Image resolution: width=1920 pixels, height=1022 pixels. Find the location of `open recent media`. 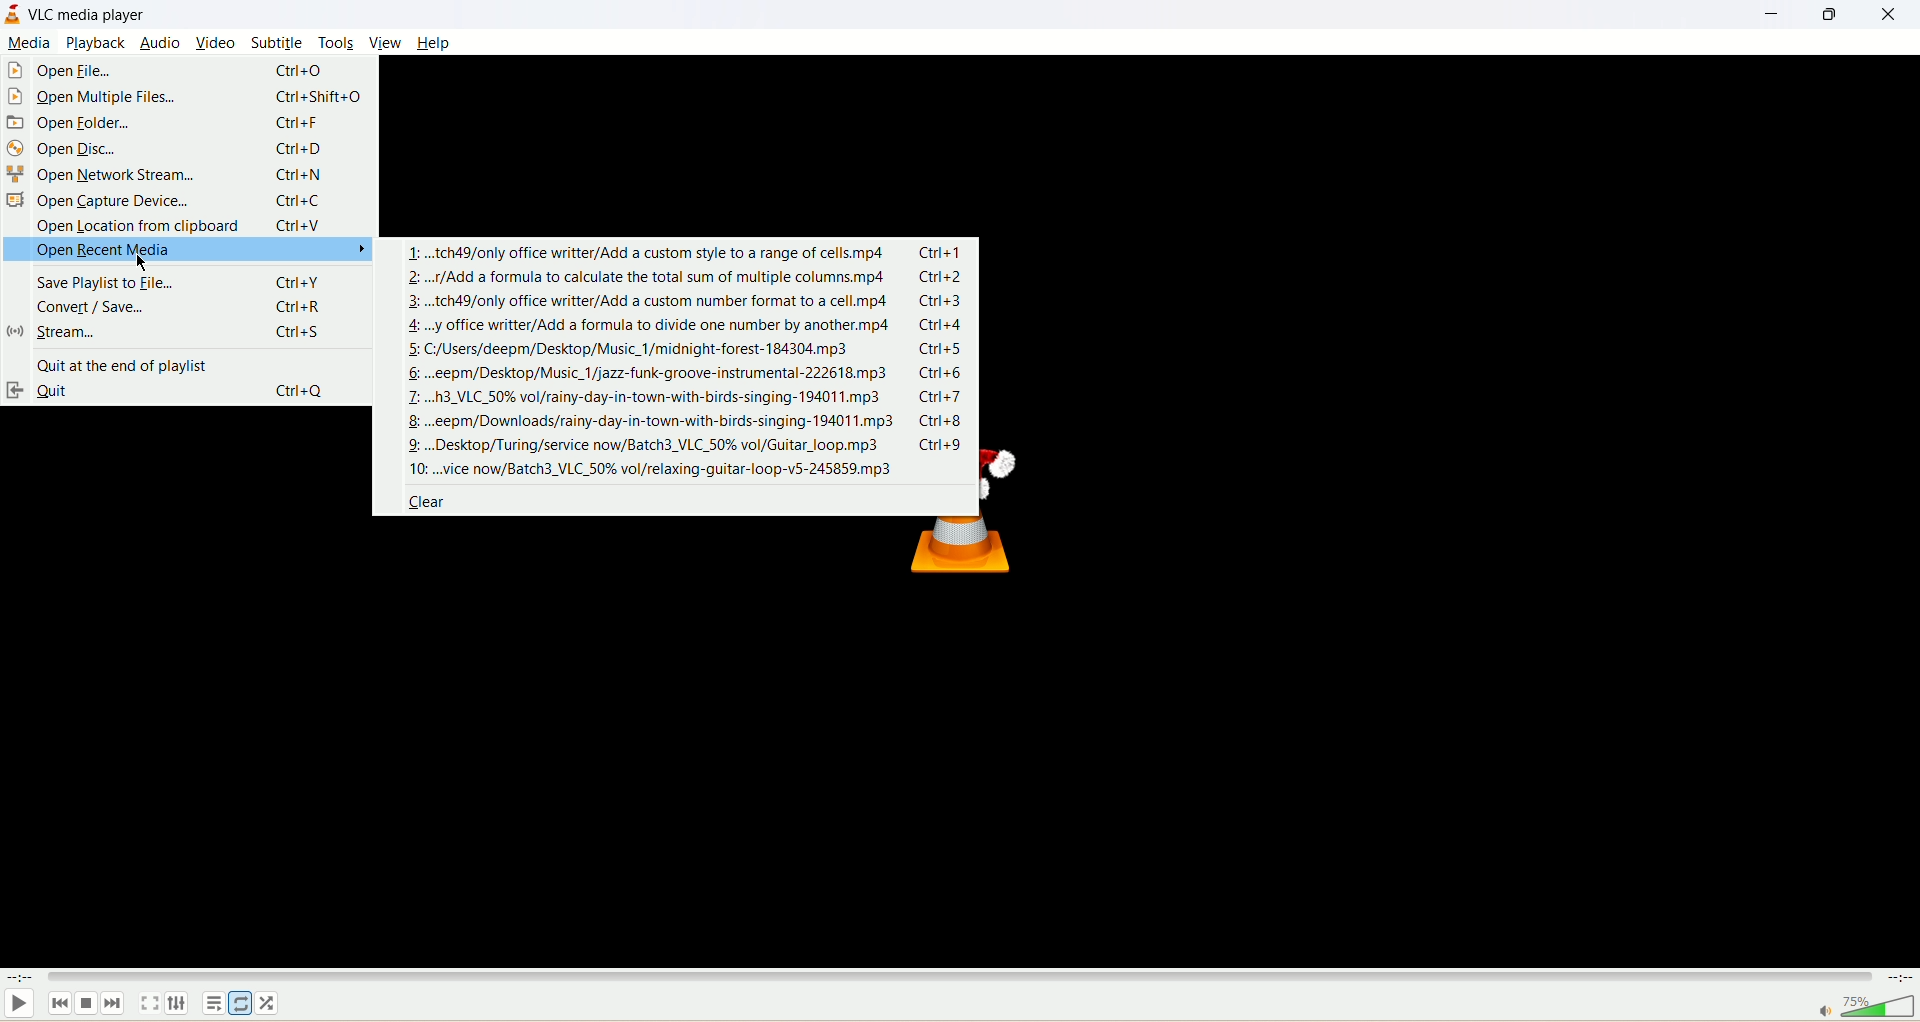

open recent media is located at coordinates (192, 251).